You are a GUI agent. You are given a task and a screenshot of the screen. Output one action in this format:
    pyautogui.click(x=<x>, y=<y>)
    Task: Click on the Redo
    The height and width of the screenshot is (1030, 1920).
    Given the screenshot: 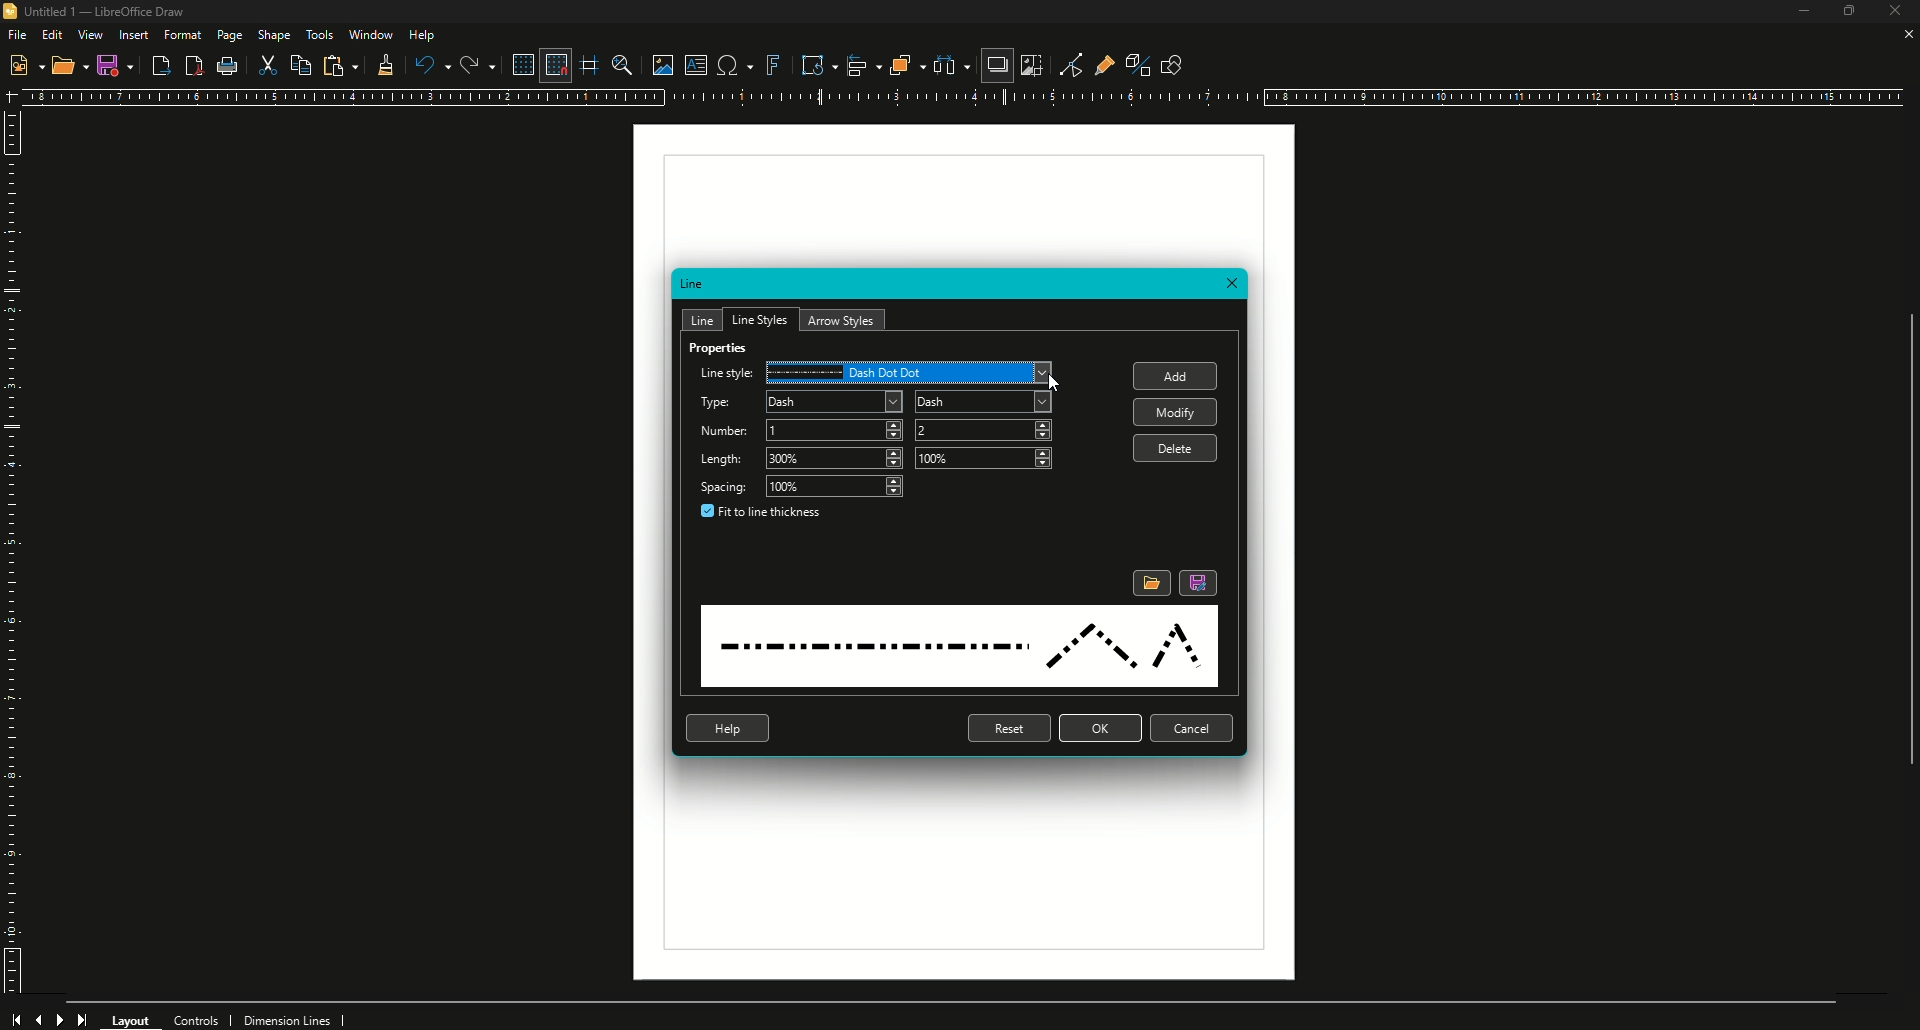 What is the action you would take?
    pyautogui.click(x=476, y=65)
    